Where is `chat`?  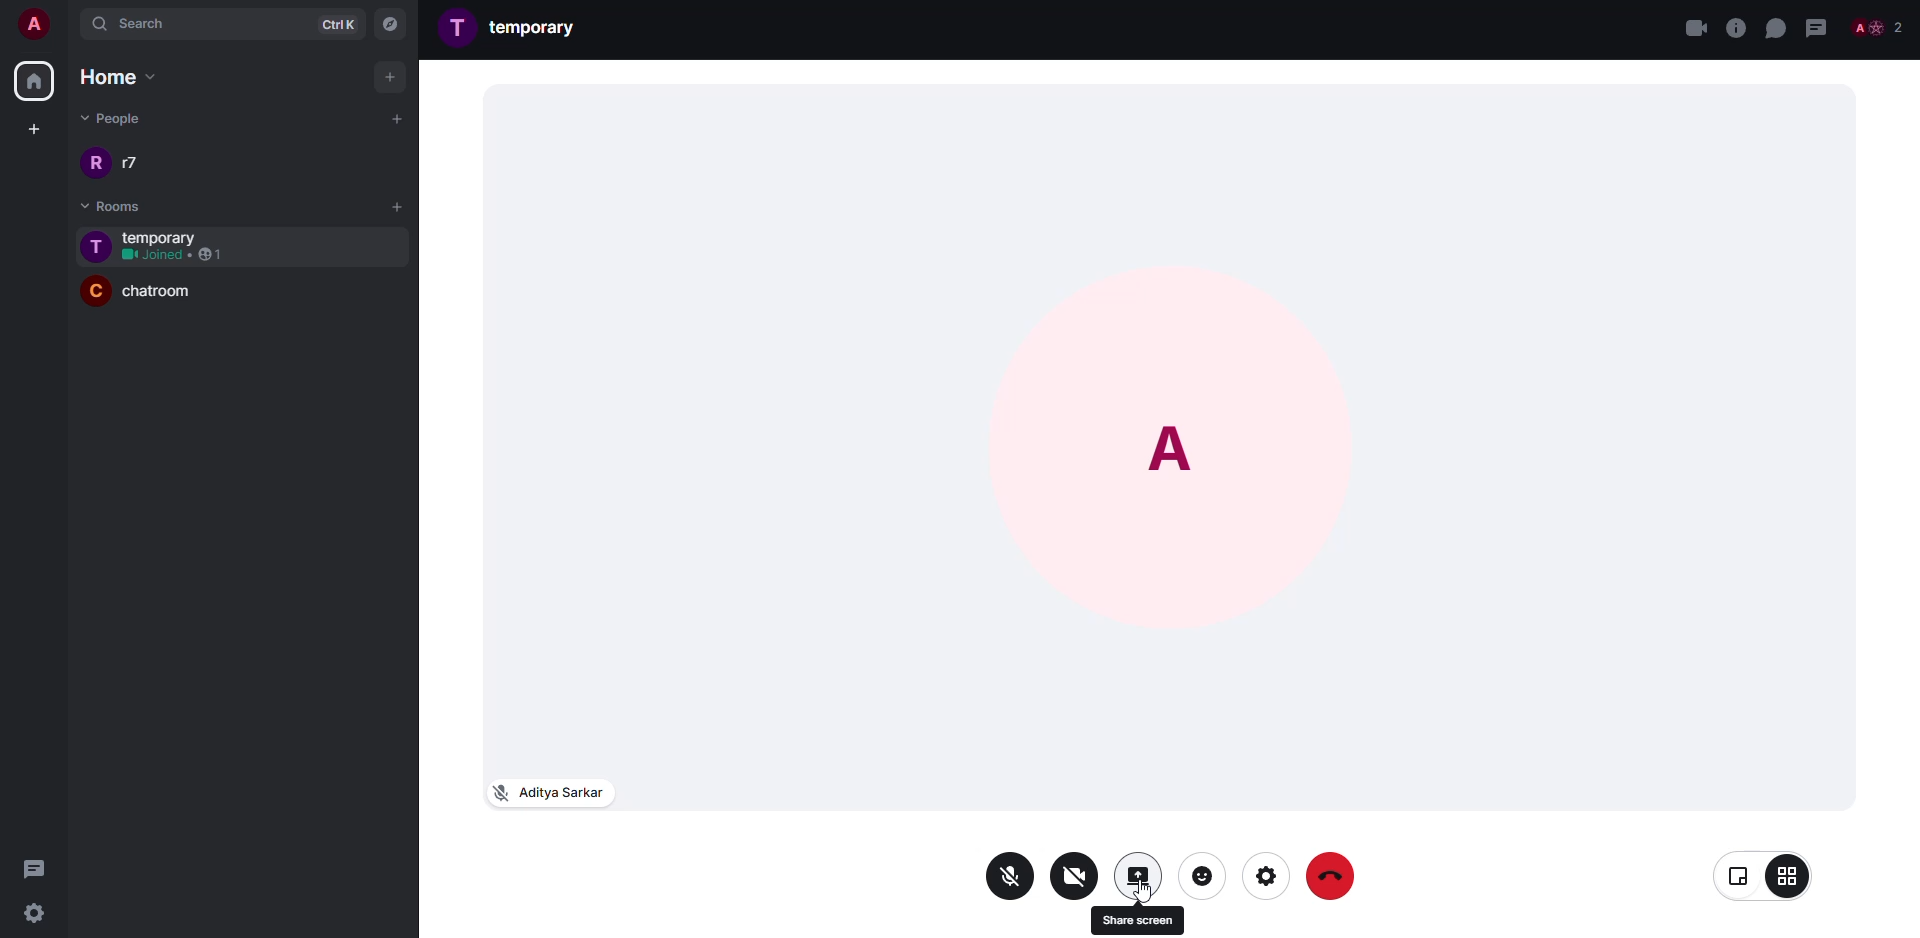 chat is located at coordinates (1775, 27).